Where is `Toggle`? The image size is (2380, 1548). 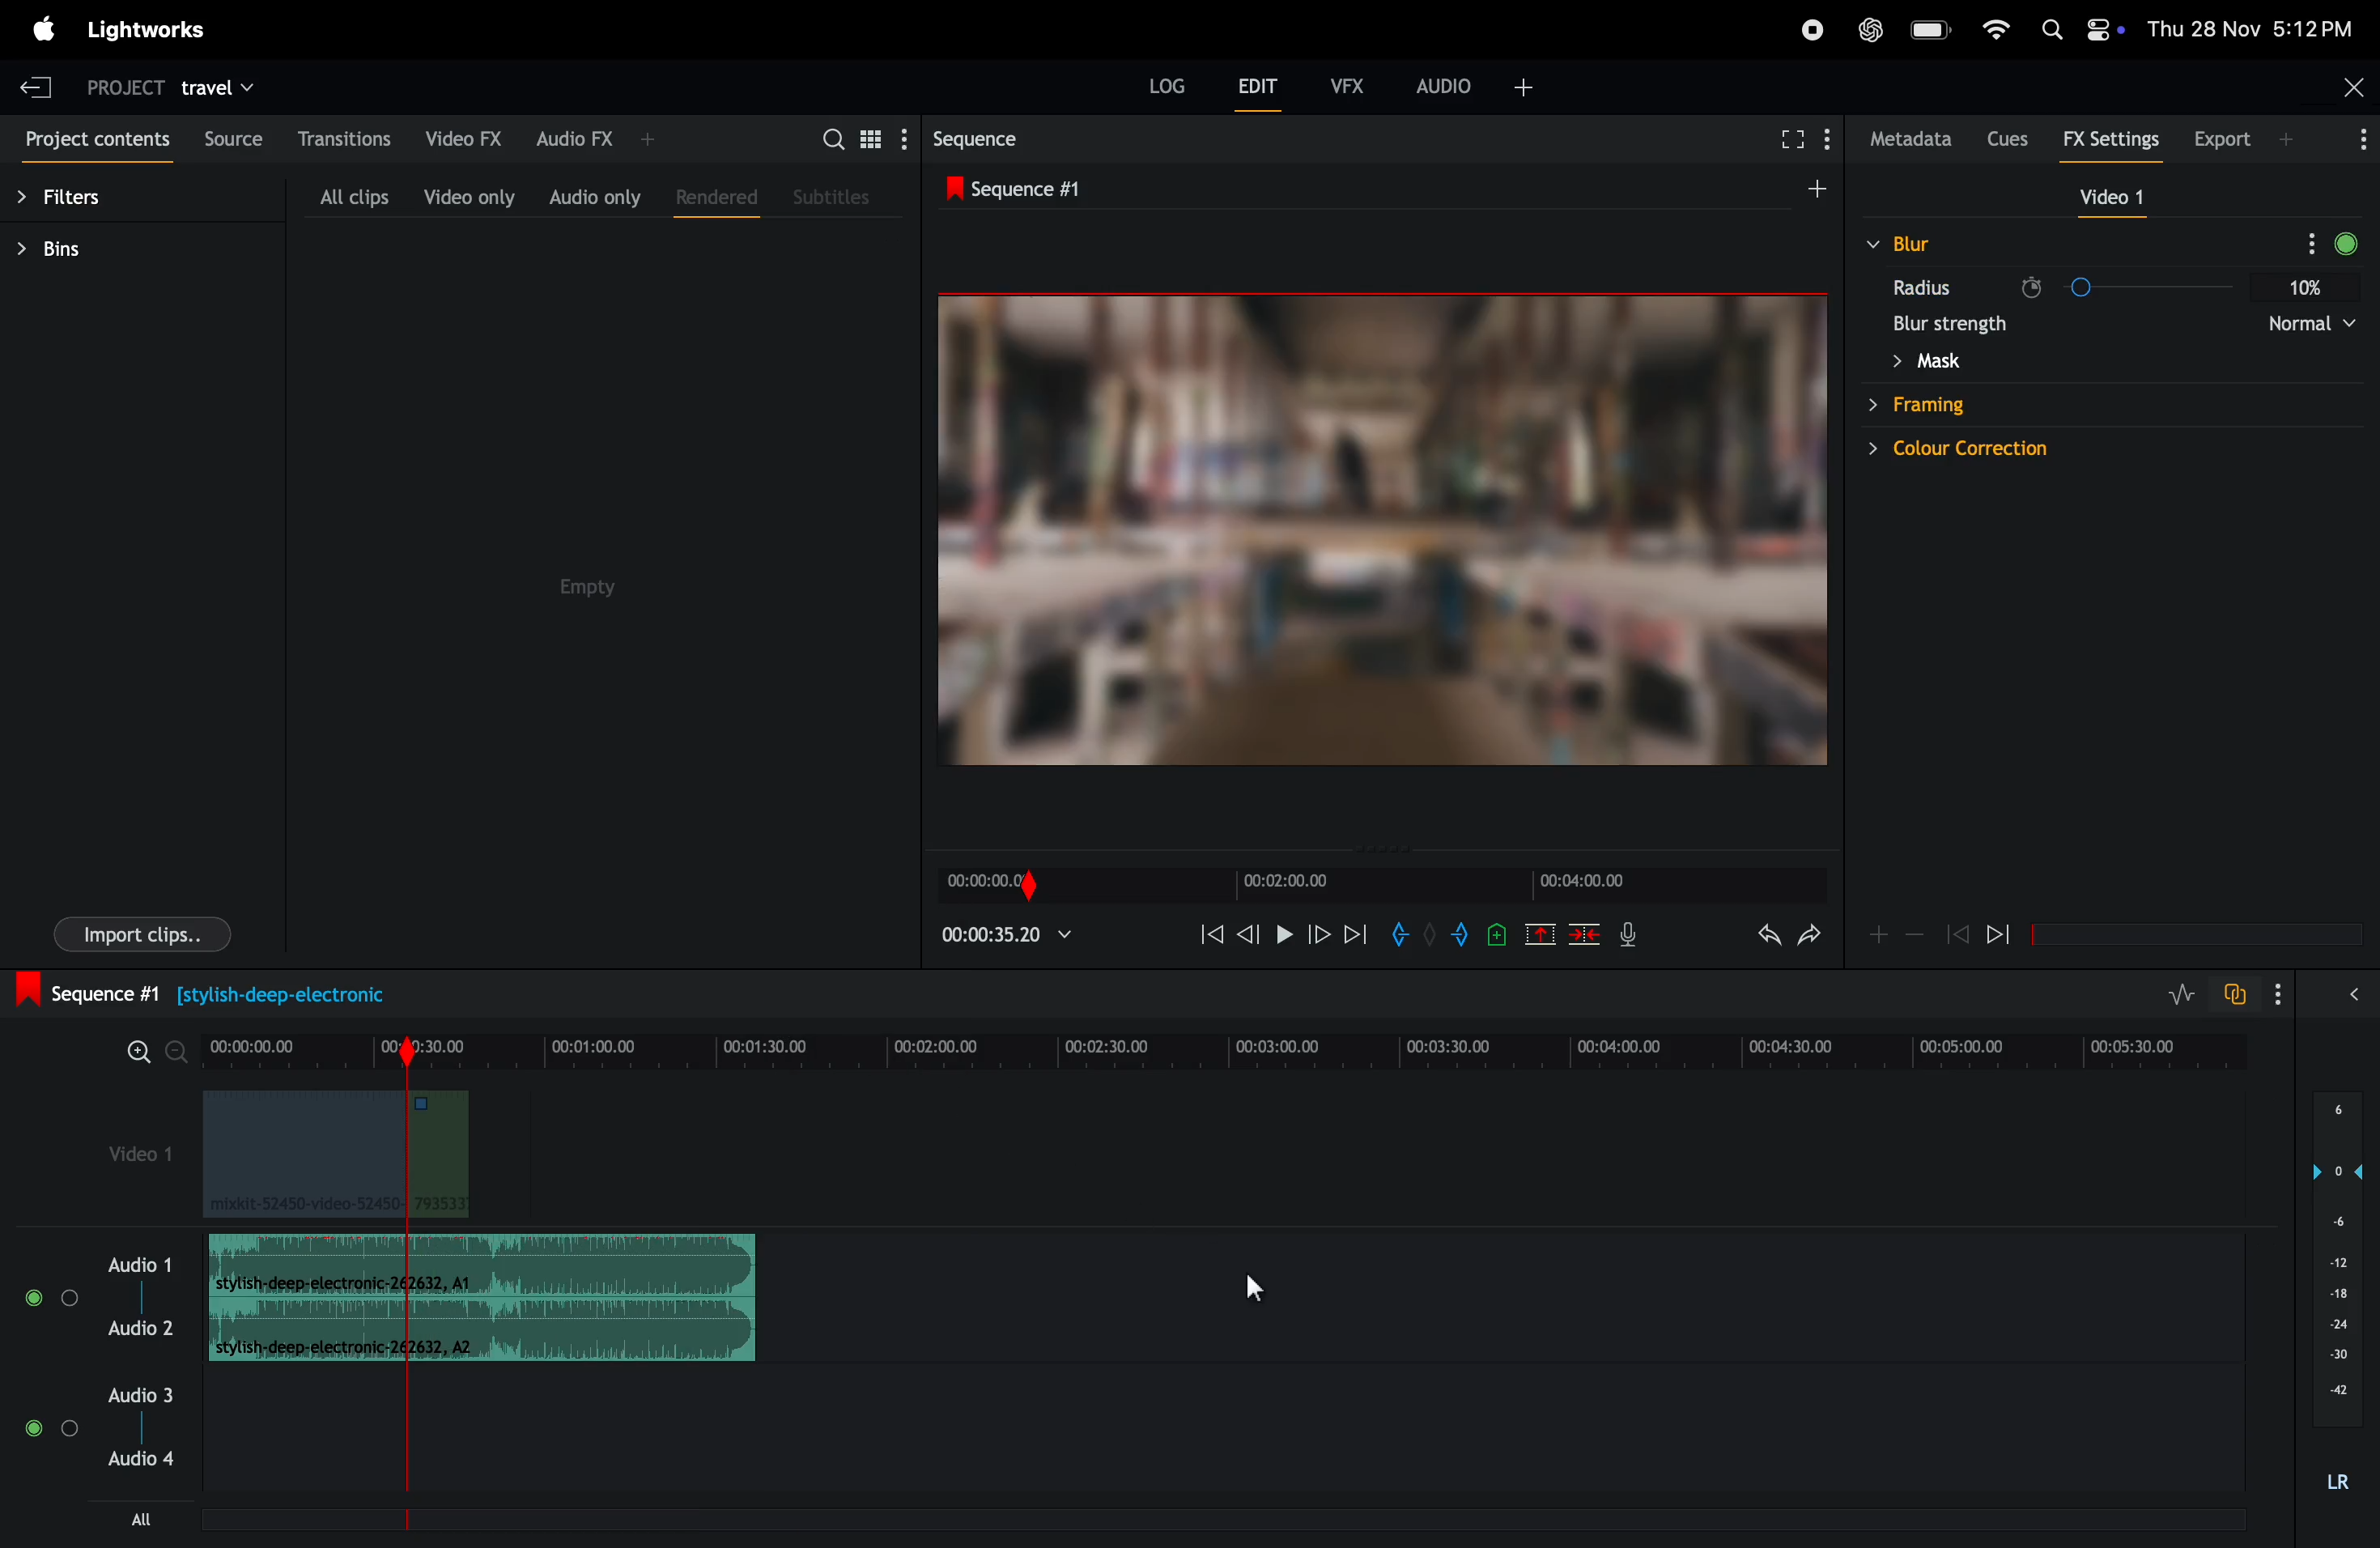 Toggle is located at coordinates (72, 1296).